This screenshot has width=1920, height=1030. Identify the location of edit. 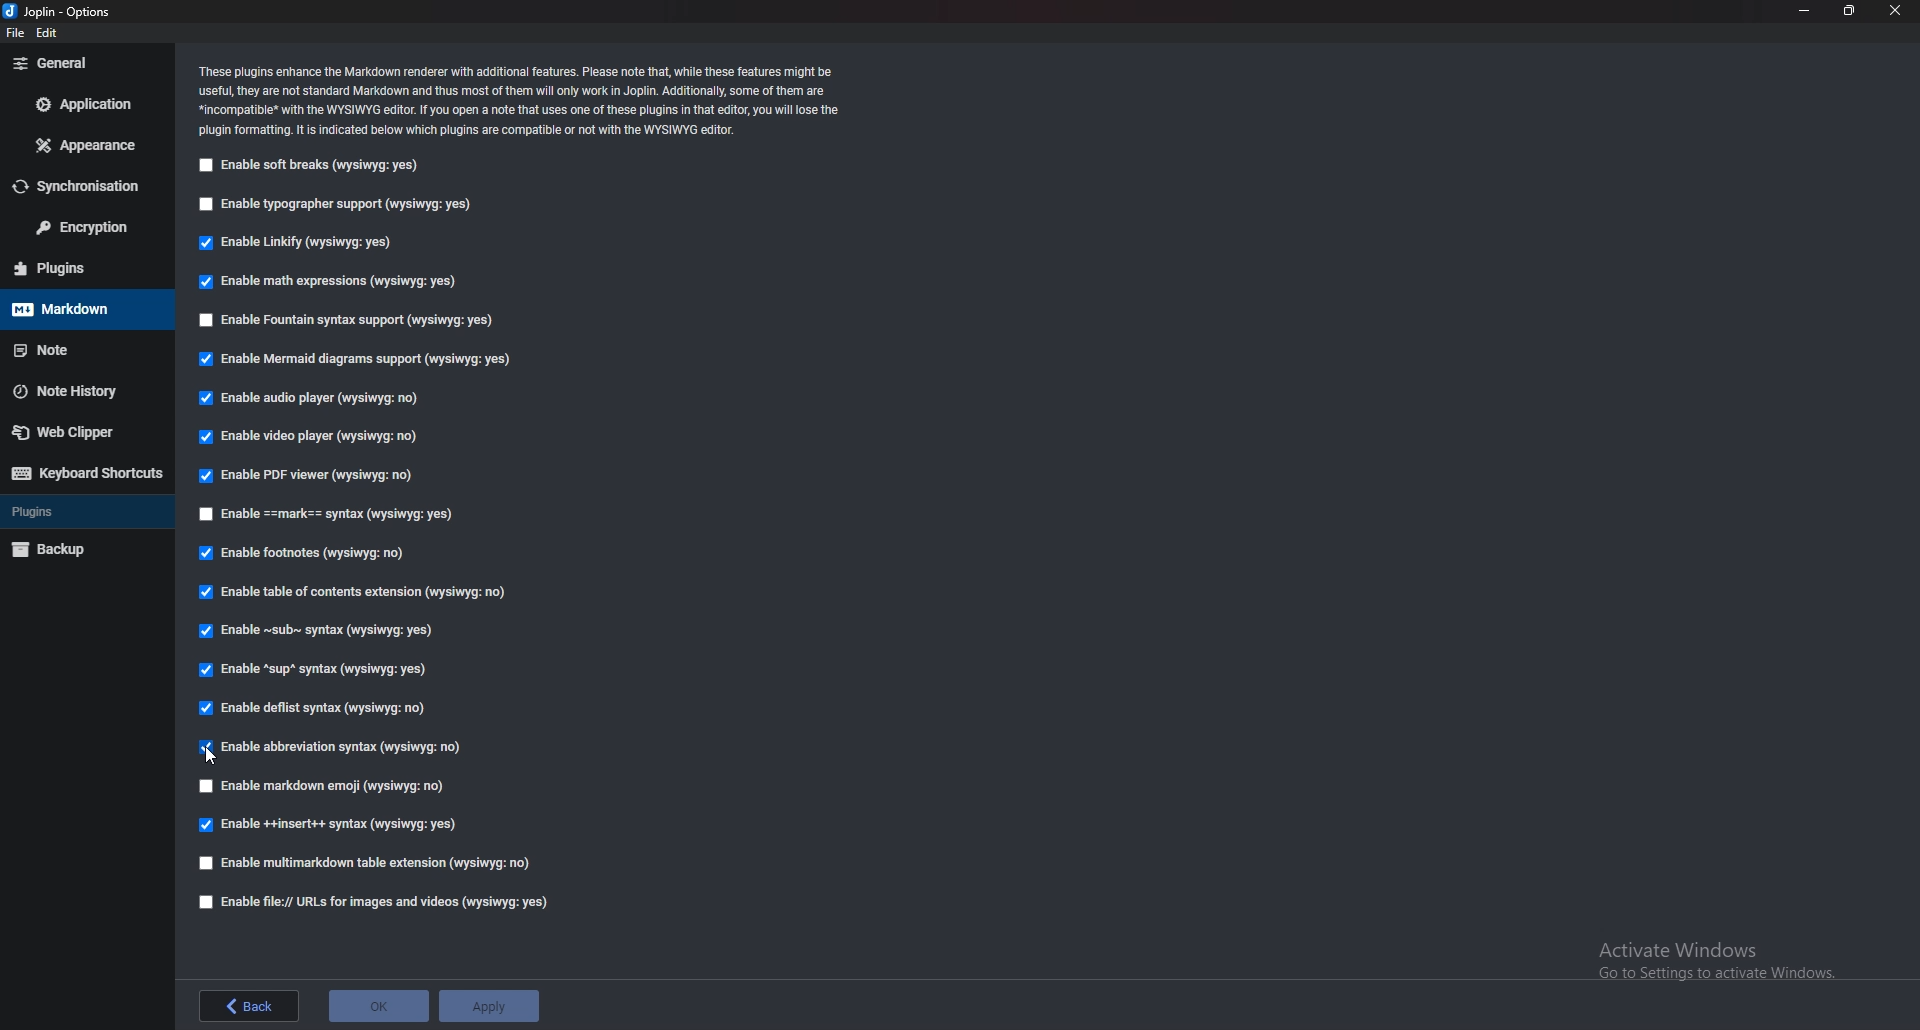
(55, 32).